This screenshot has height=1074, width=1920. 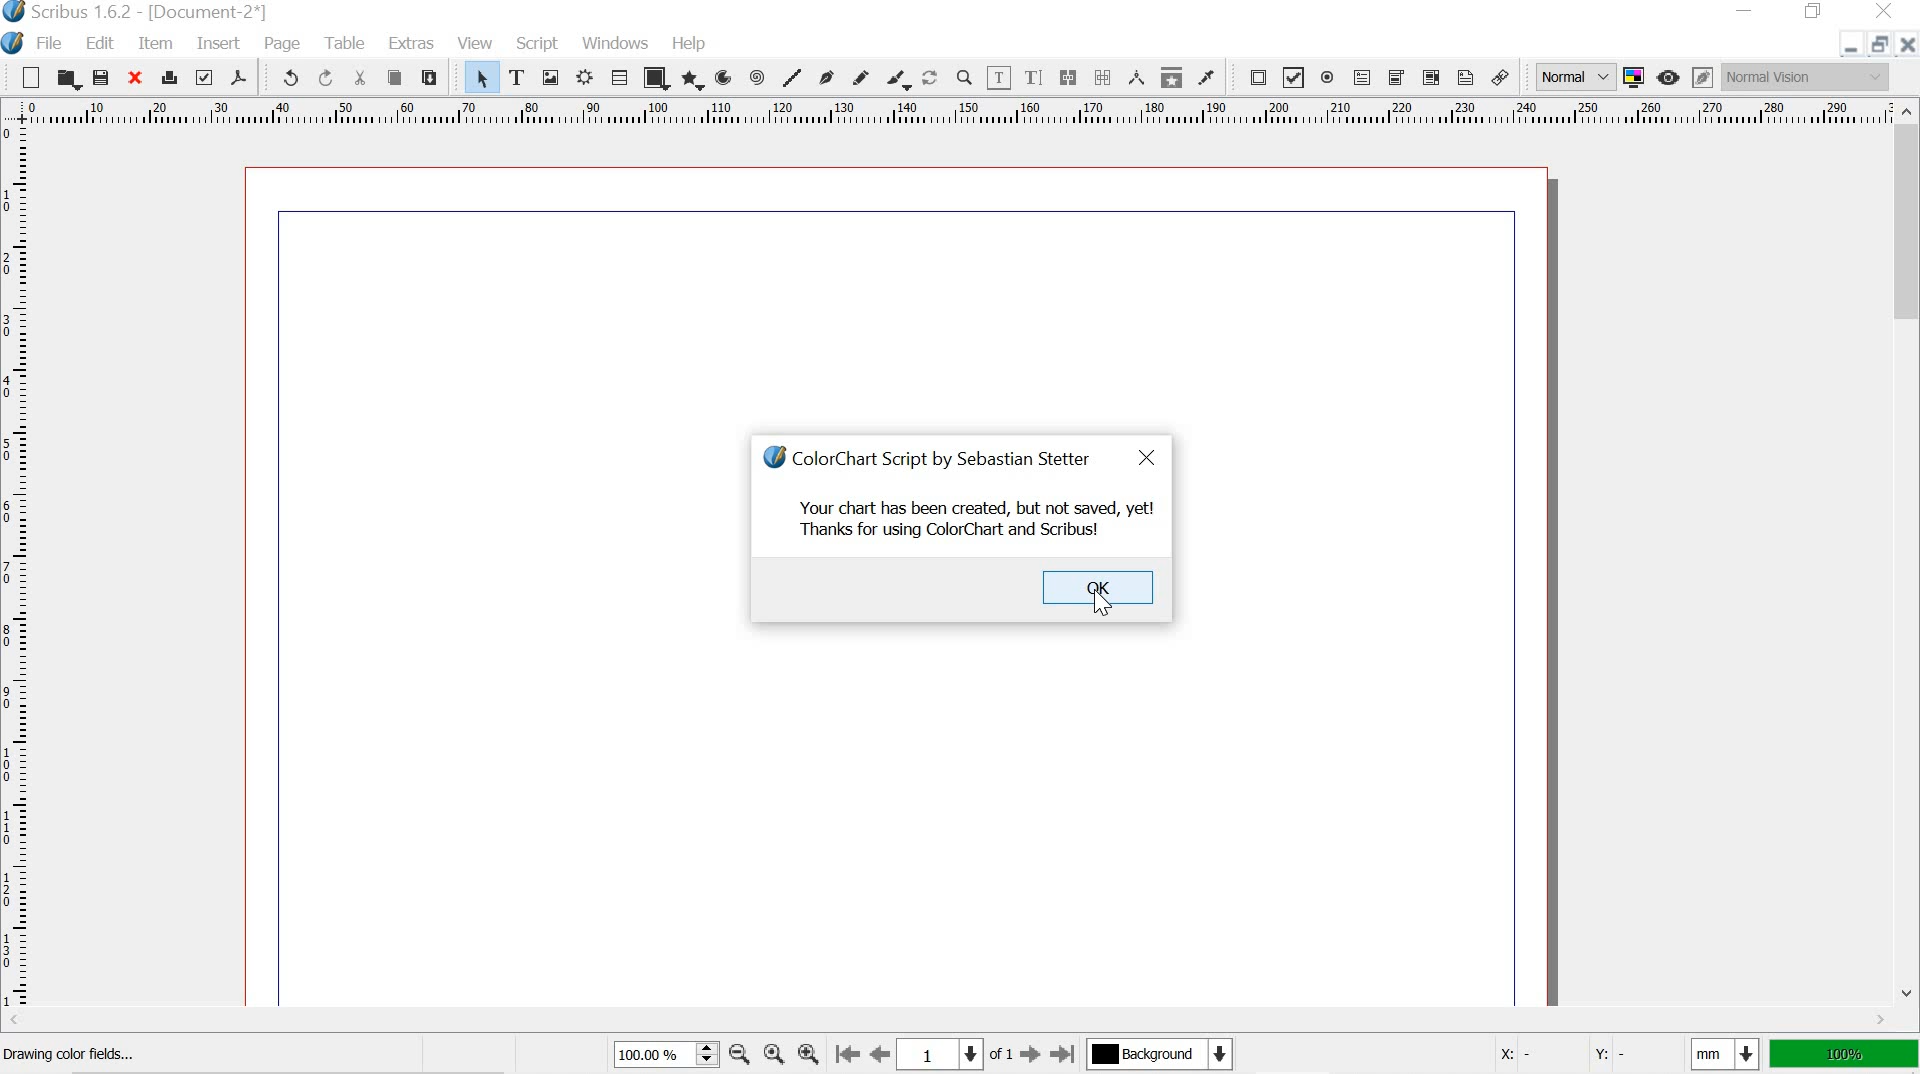 What do you see at coordinates (362, 77) in the screenshot?
I see `cut` at bounding box center [362, 77].